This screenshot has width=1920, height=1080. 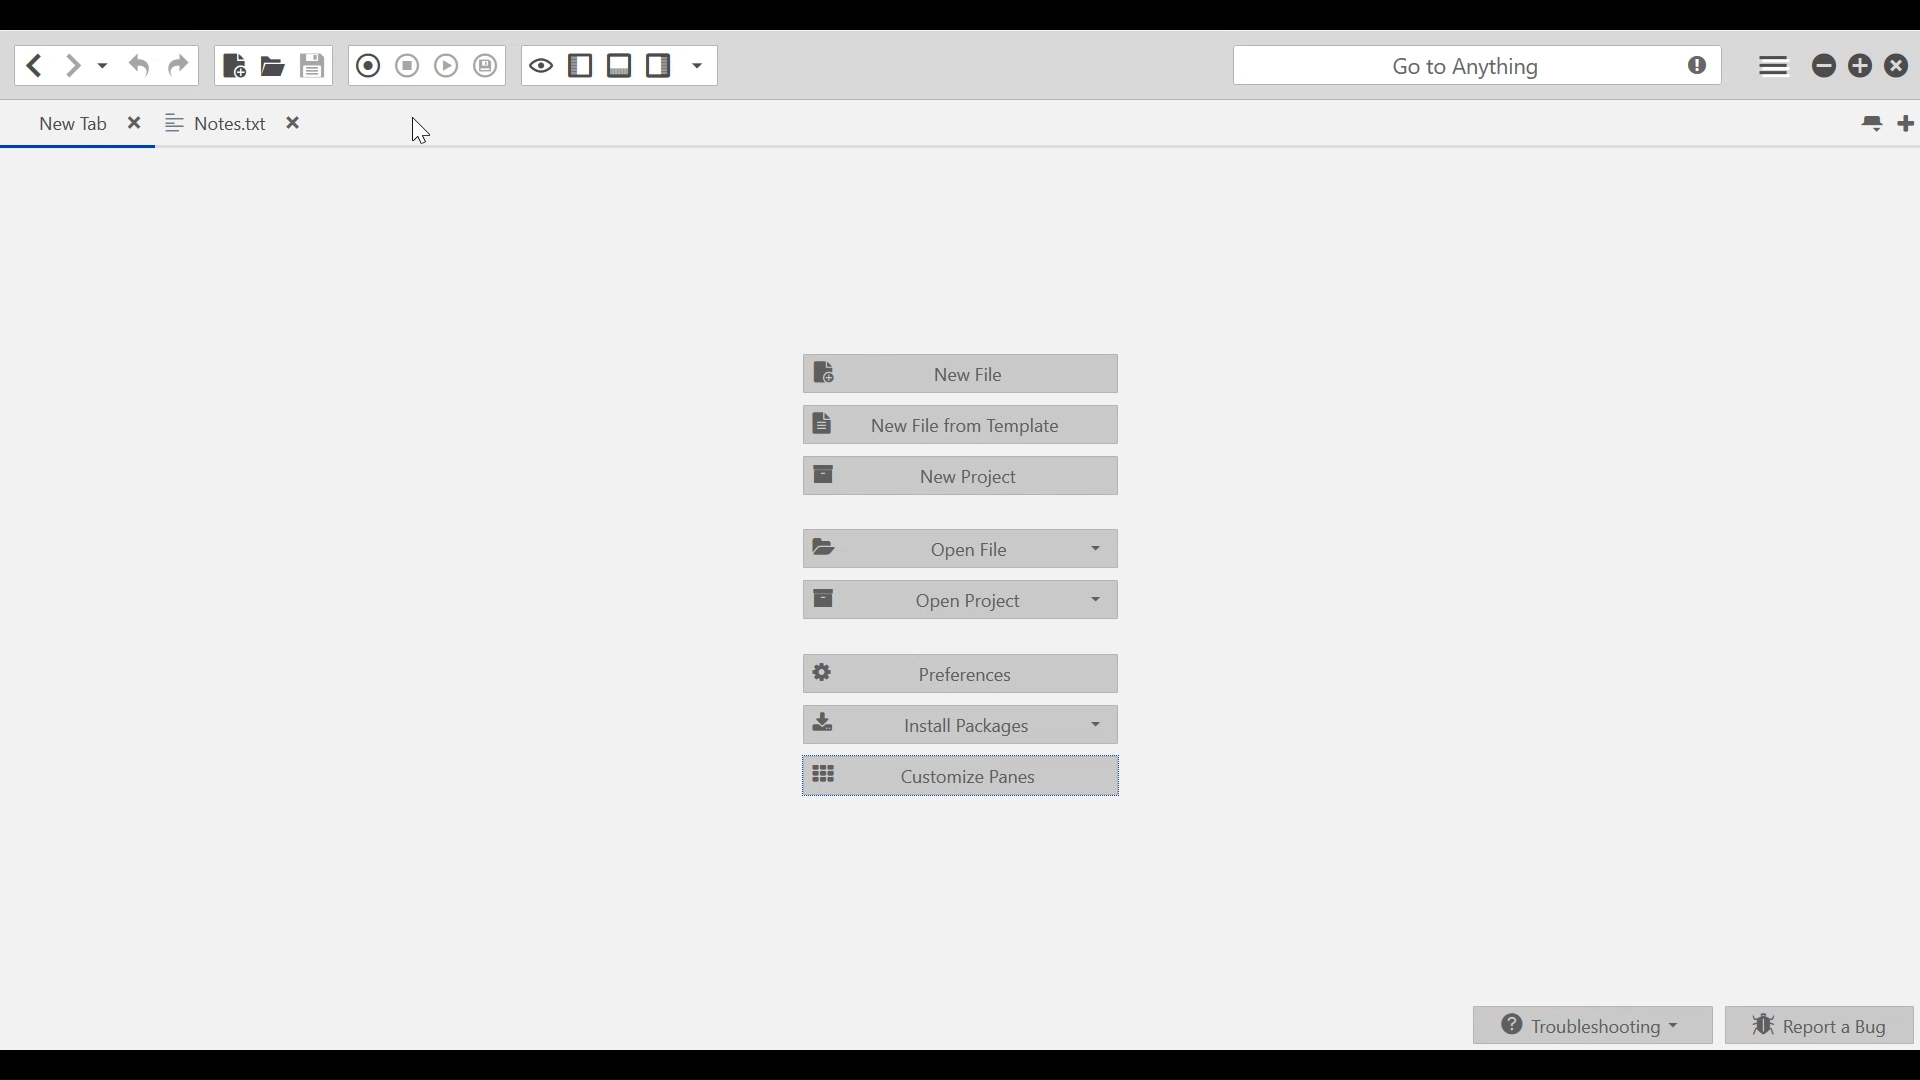 What do you see at coordinates (1895, 65) in the screenshot?
I see `Close` at bounding box center [1895, 65].